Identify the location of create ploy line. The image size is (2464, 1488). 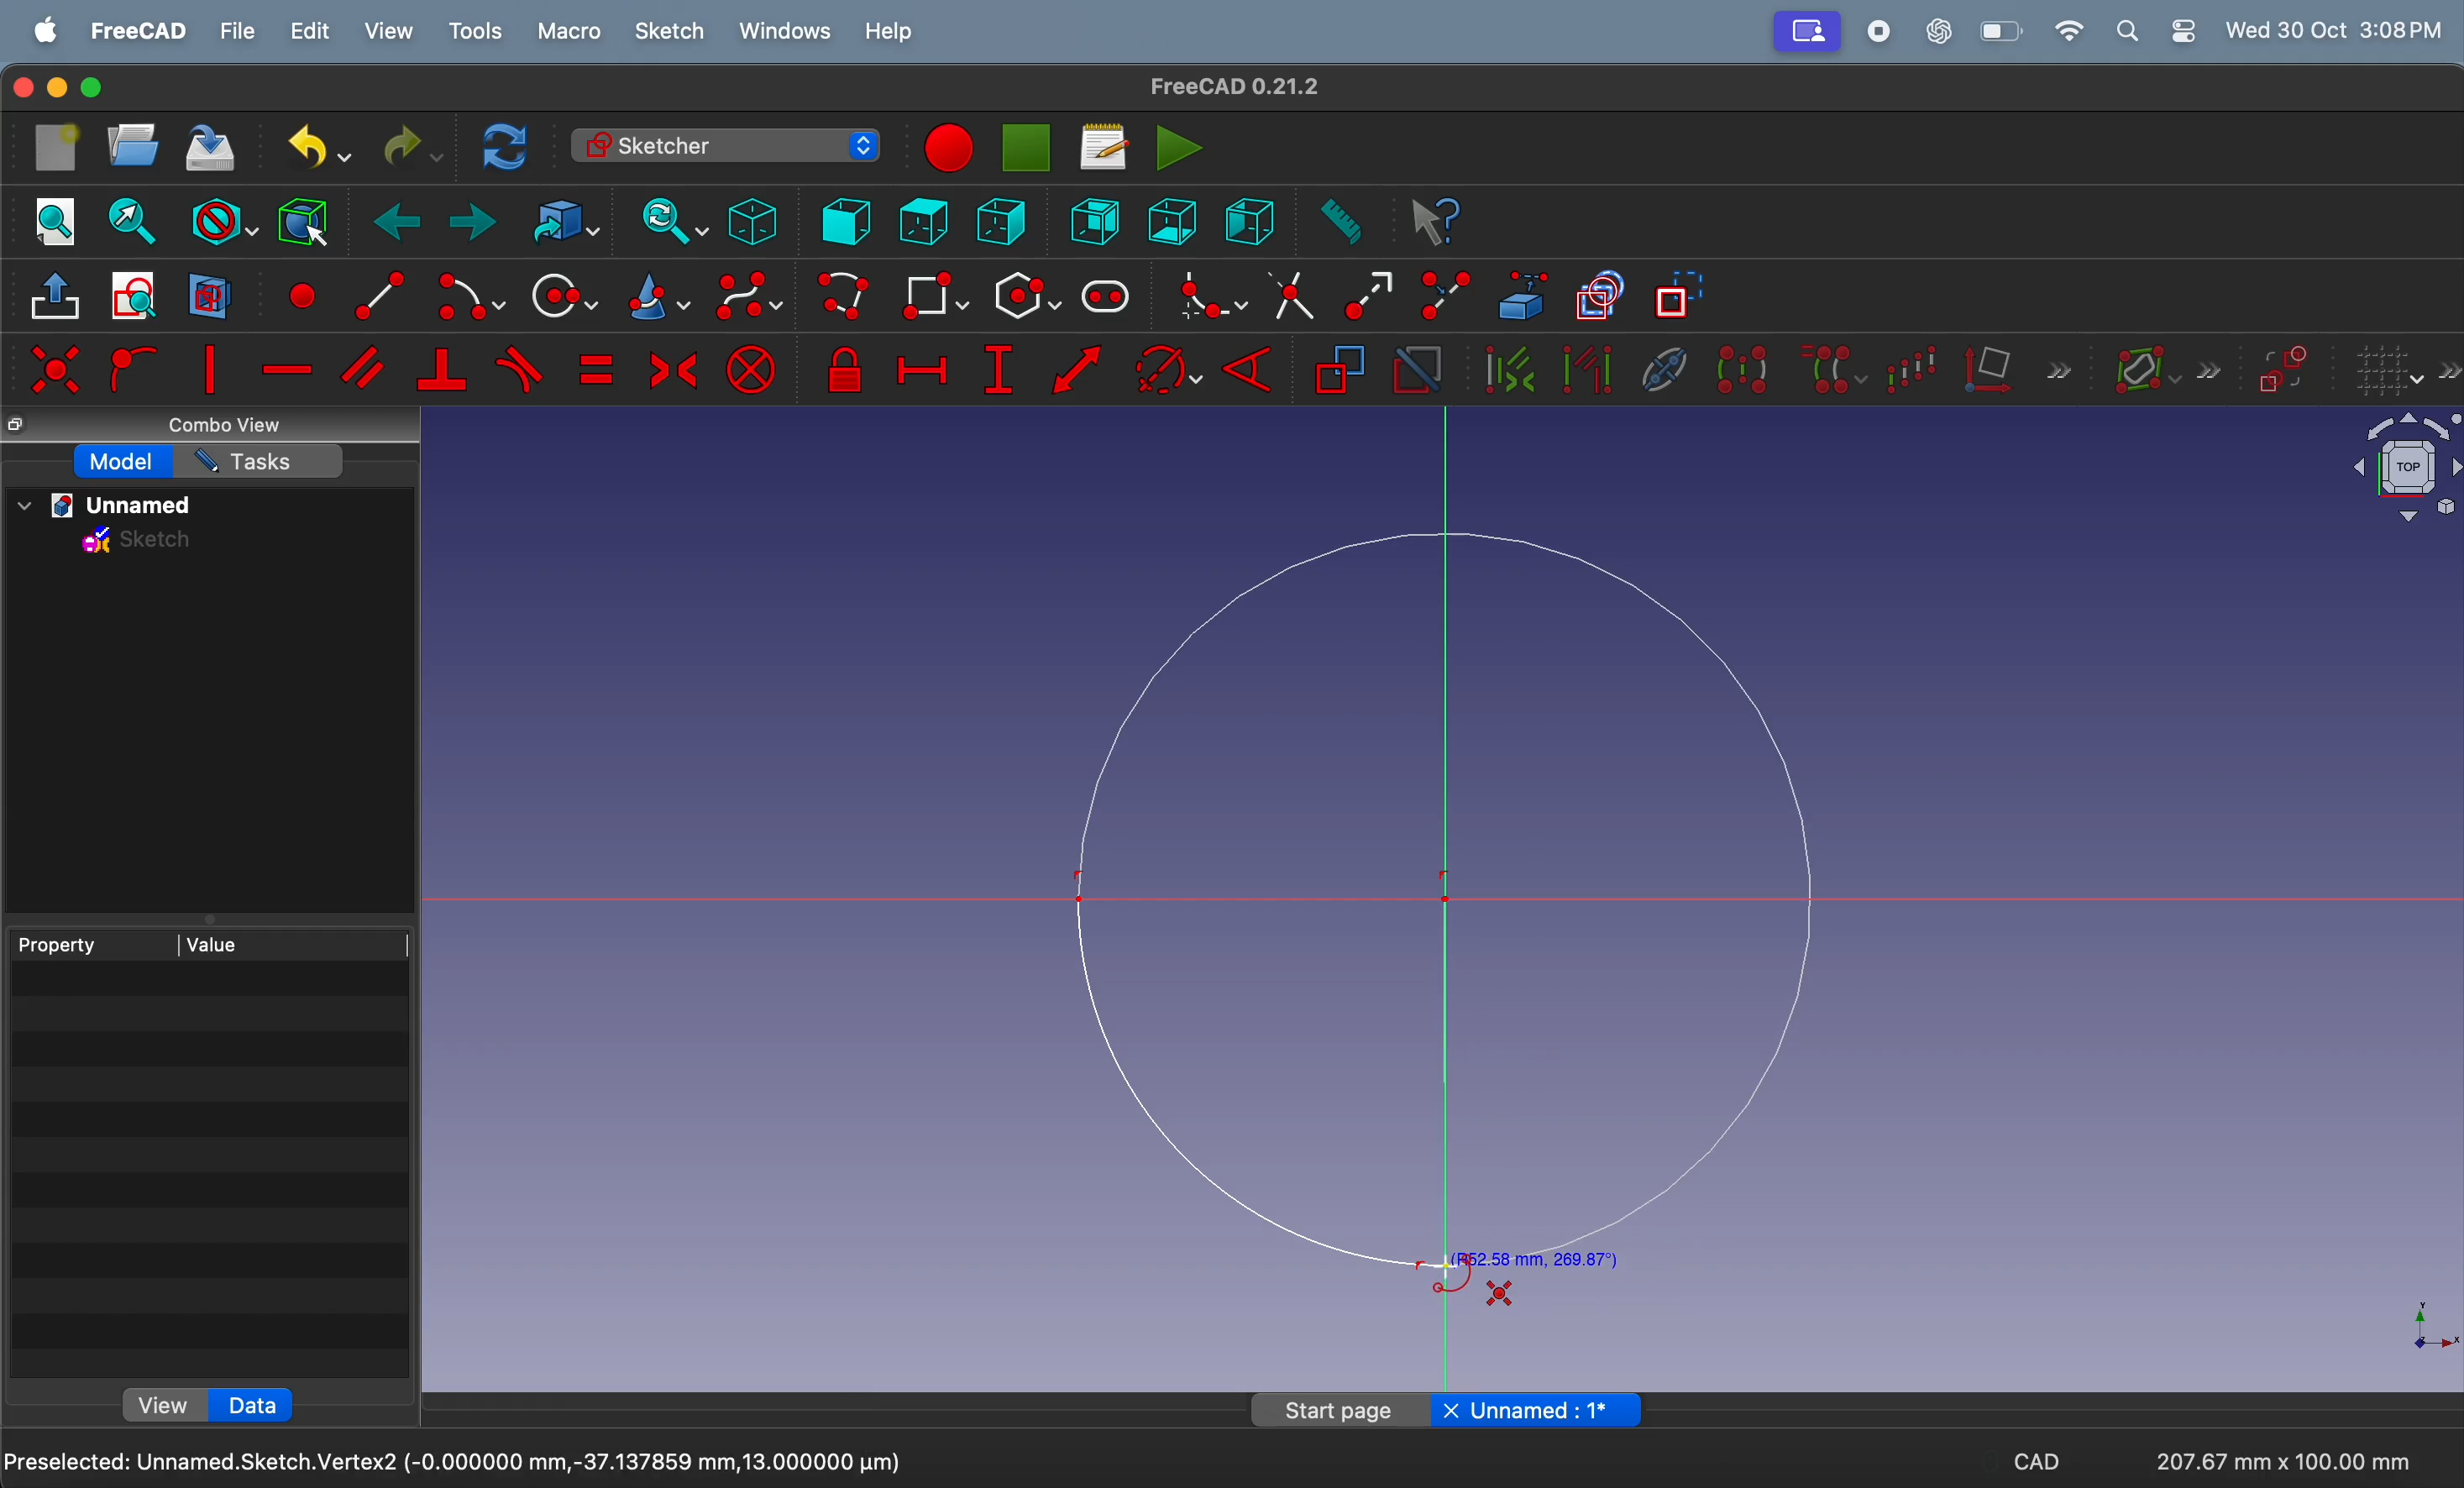
(846, 298).